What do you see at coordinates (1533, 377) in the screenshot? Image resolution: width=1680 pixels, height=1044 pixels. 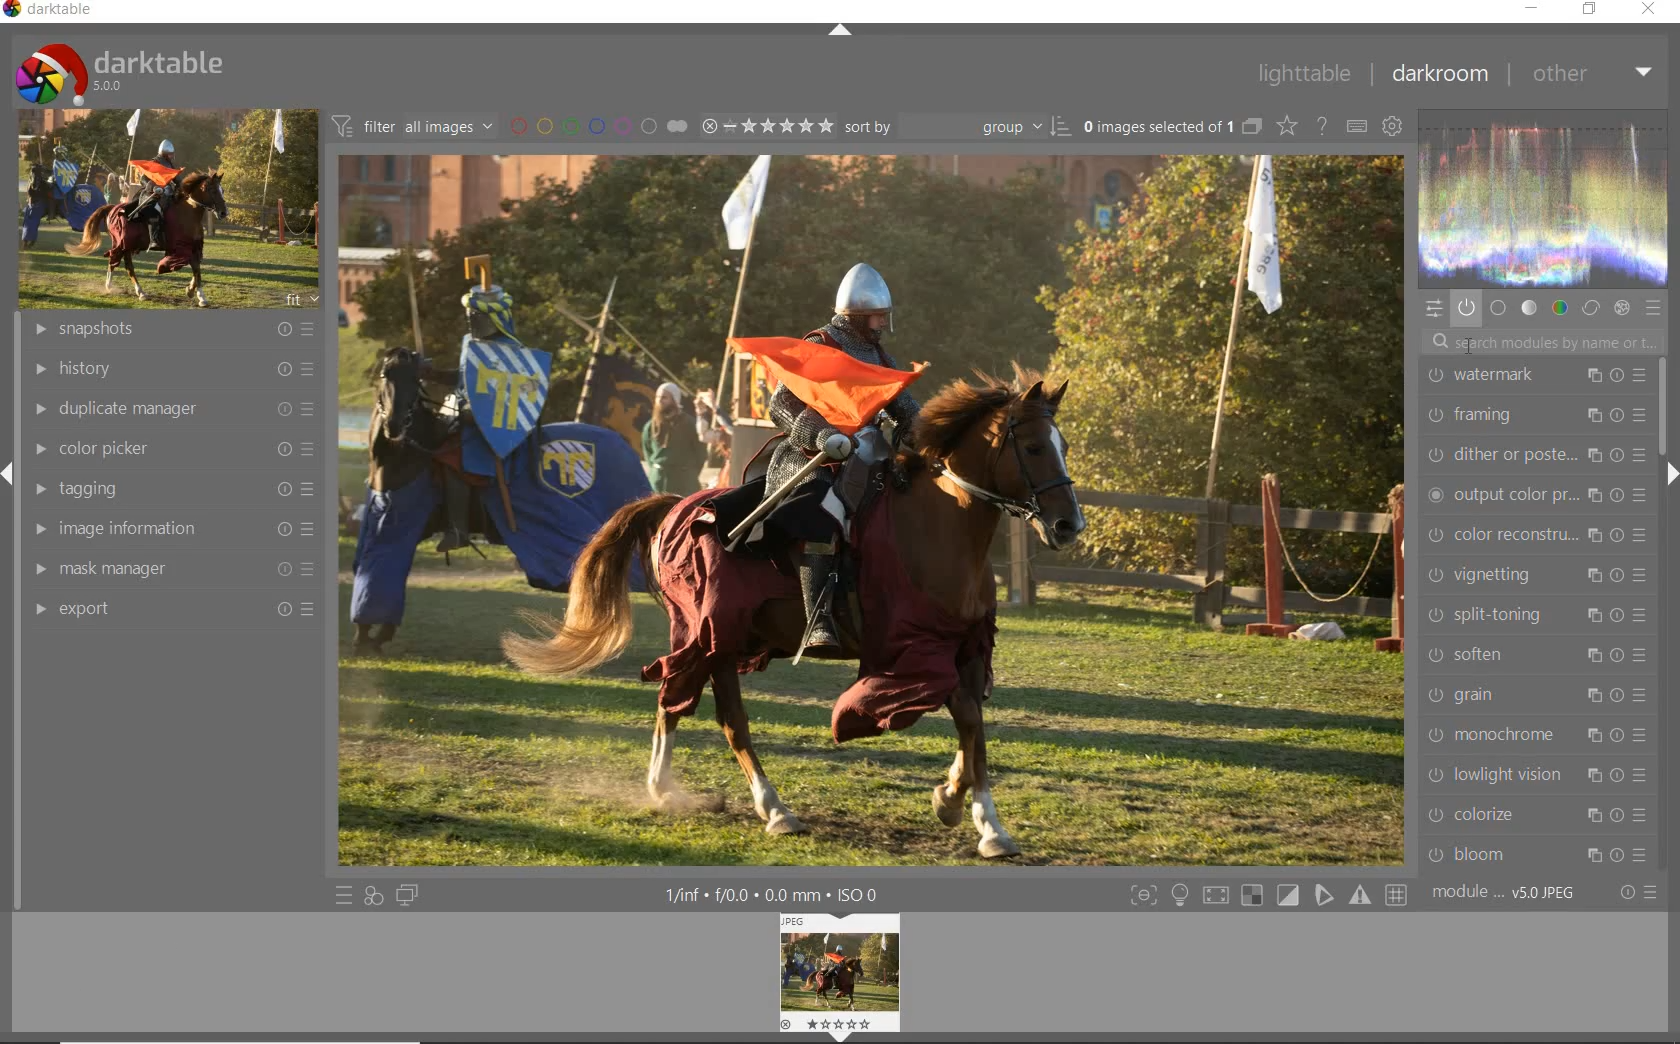 I see `watermark` at bounding box center [1533, 377].